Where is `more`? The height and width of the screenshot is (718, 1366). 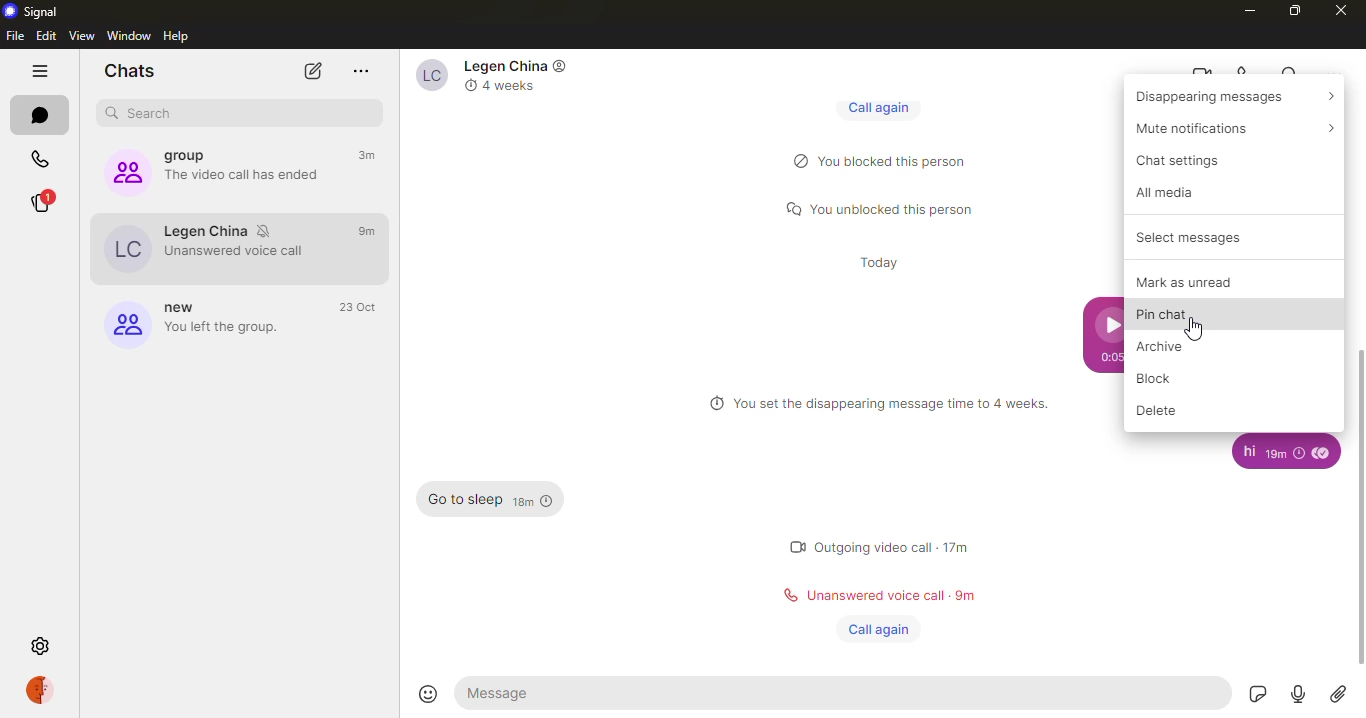
more is located at coordinates (361, 69).